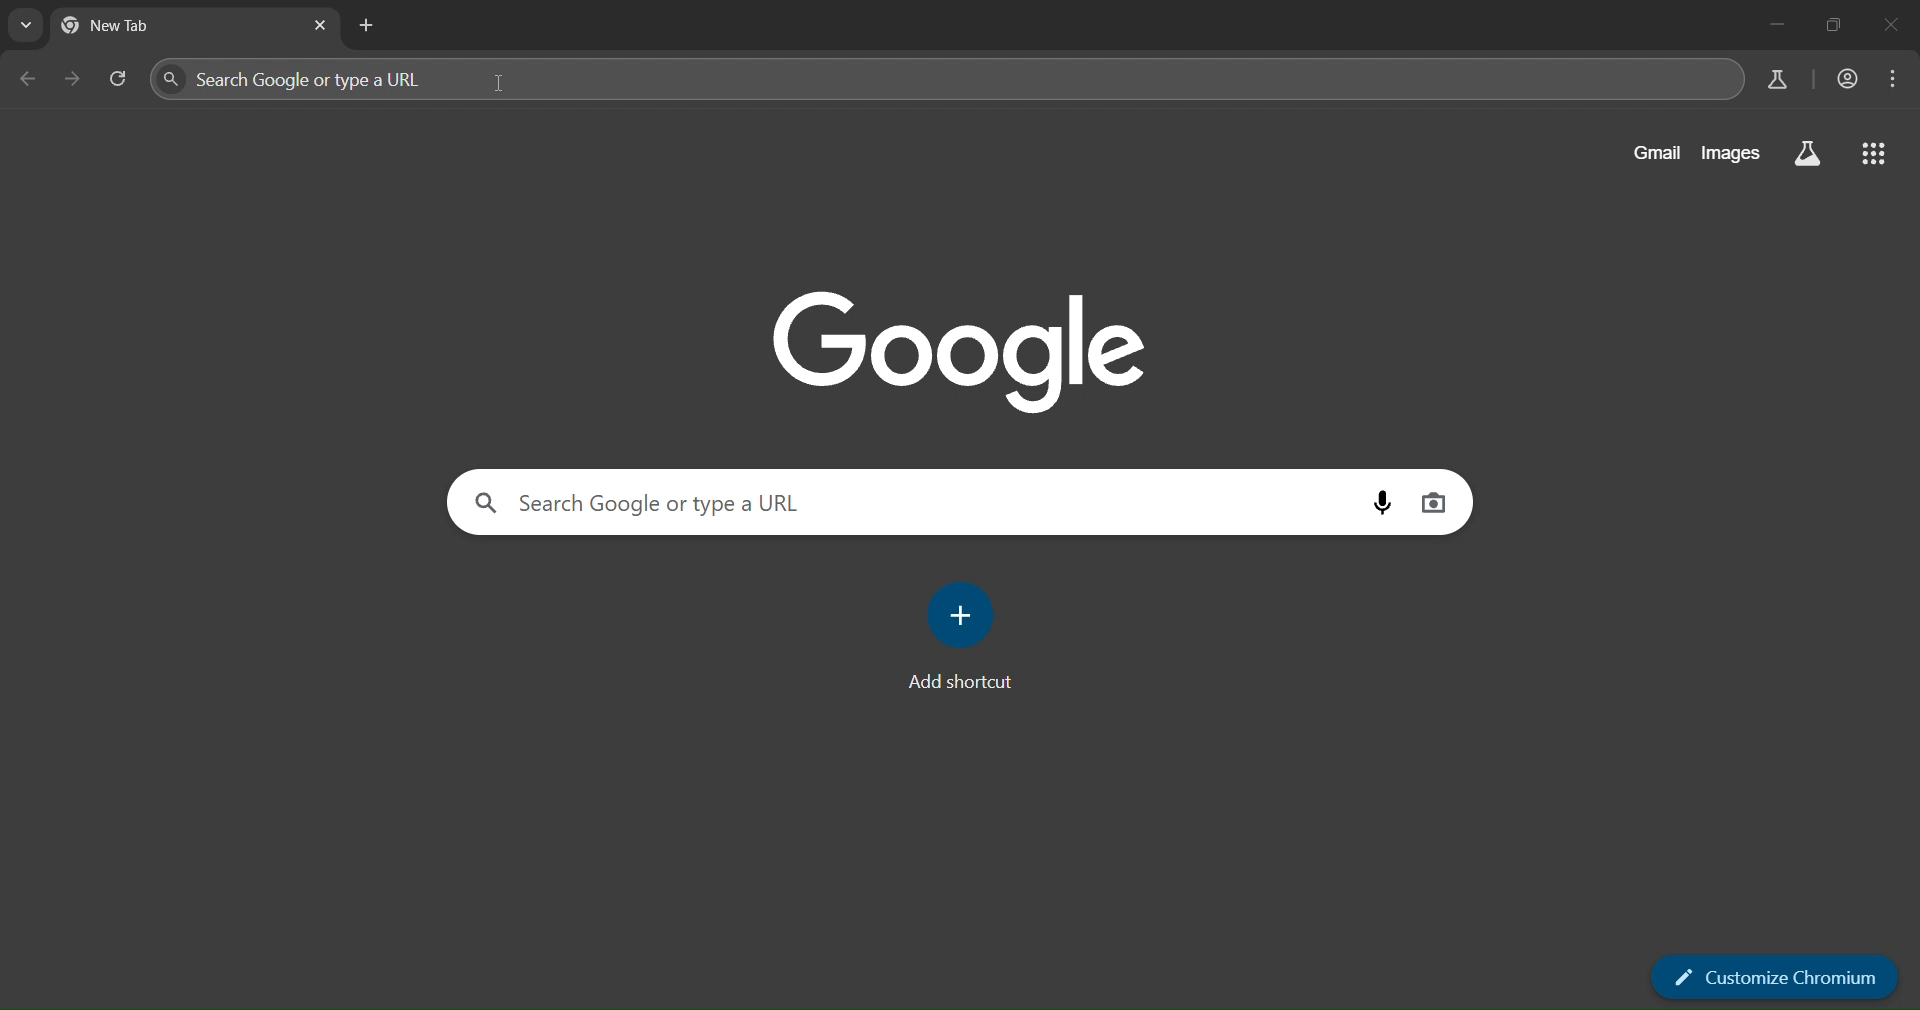 The width and height of the screenshot is (1920, 1010). What do you see at coordinates (118, 79) in the screenshot?
I see `reload page` at bounding box center [118, 79].